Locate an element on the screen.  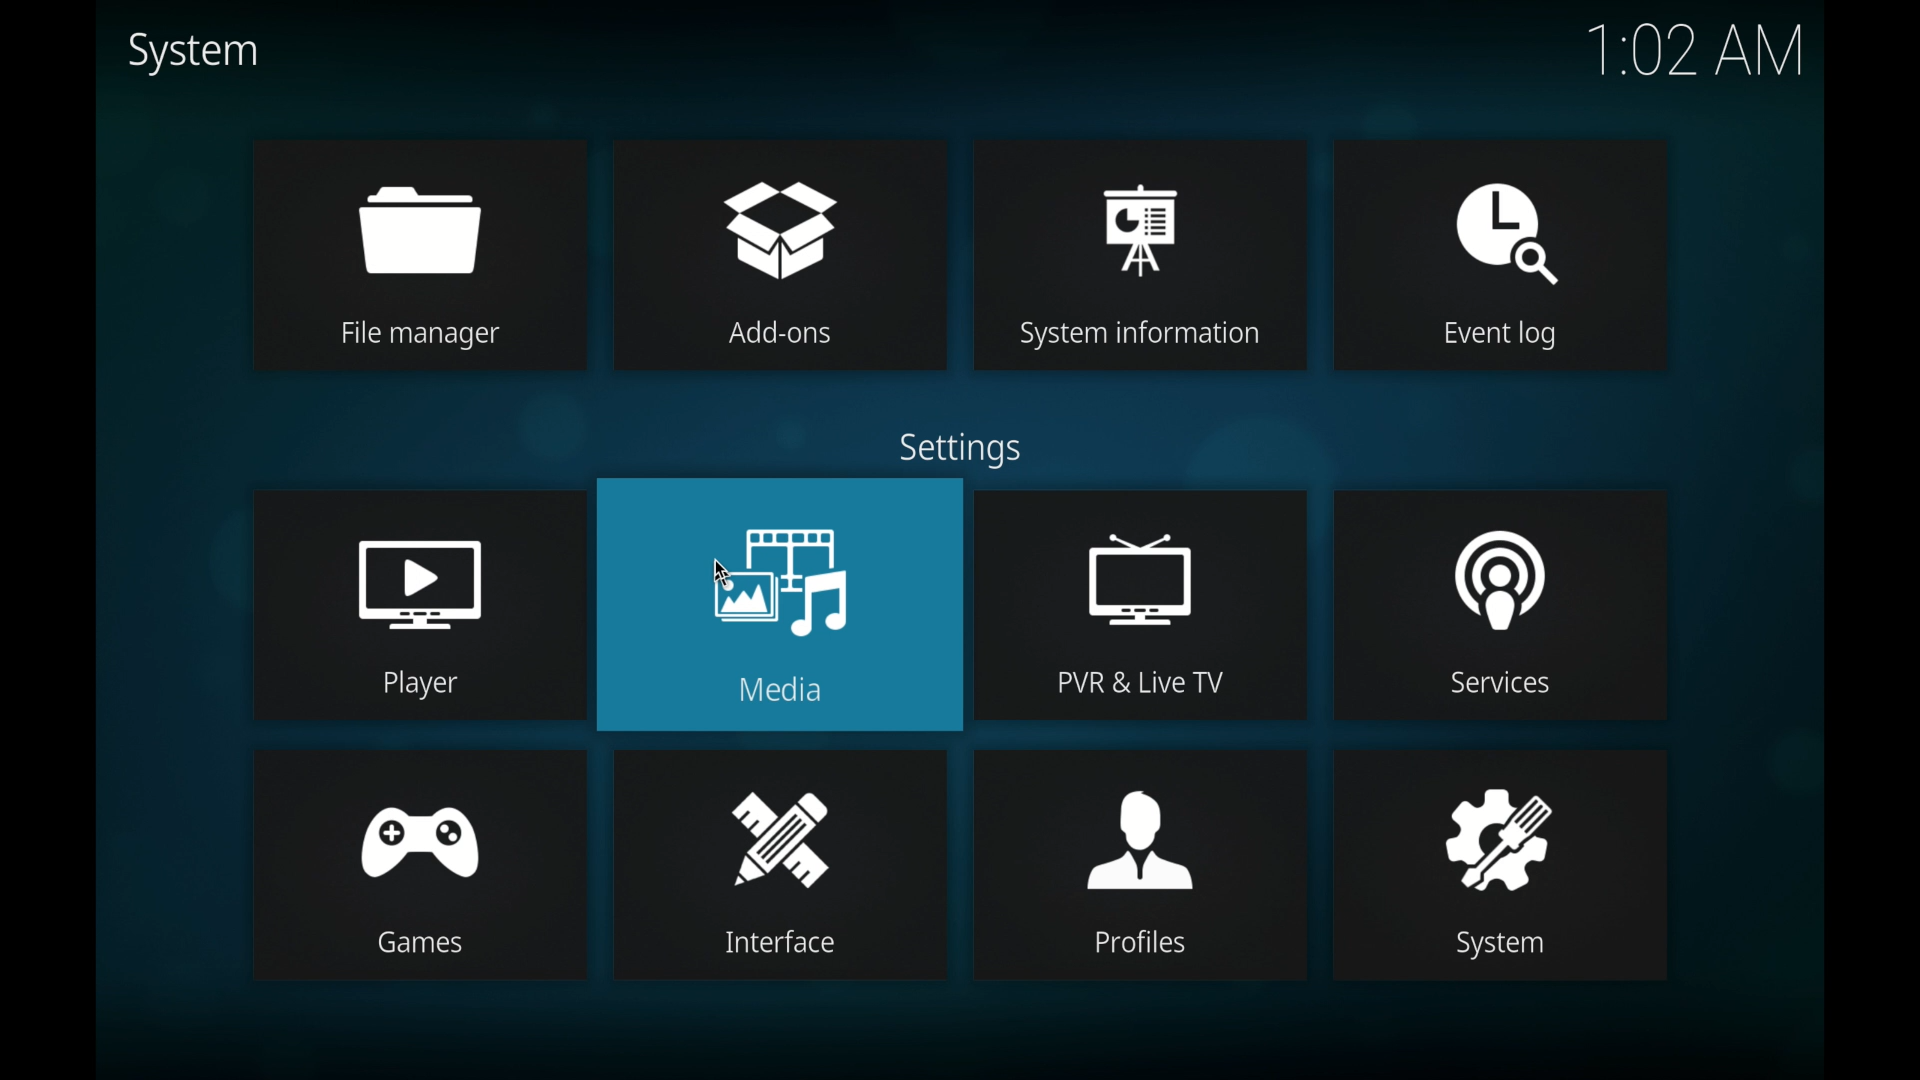
pvr and live tv is located at coordinates (1140, 566).